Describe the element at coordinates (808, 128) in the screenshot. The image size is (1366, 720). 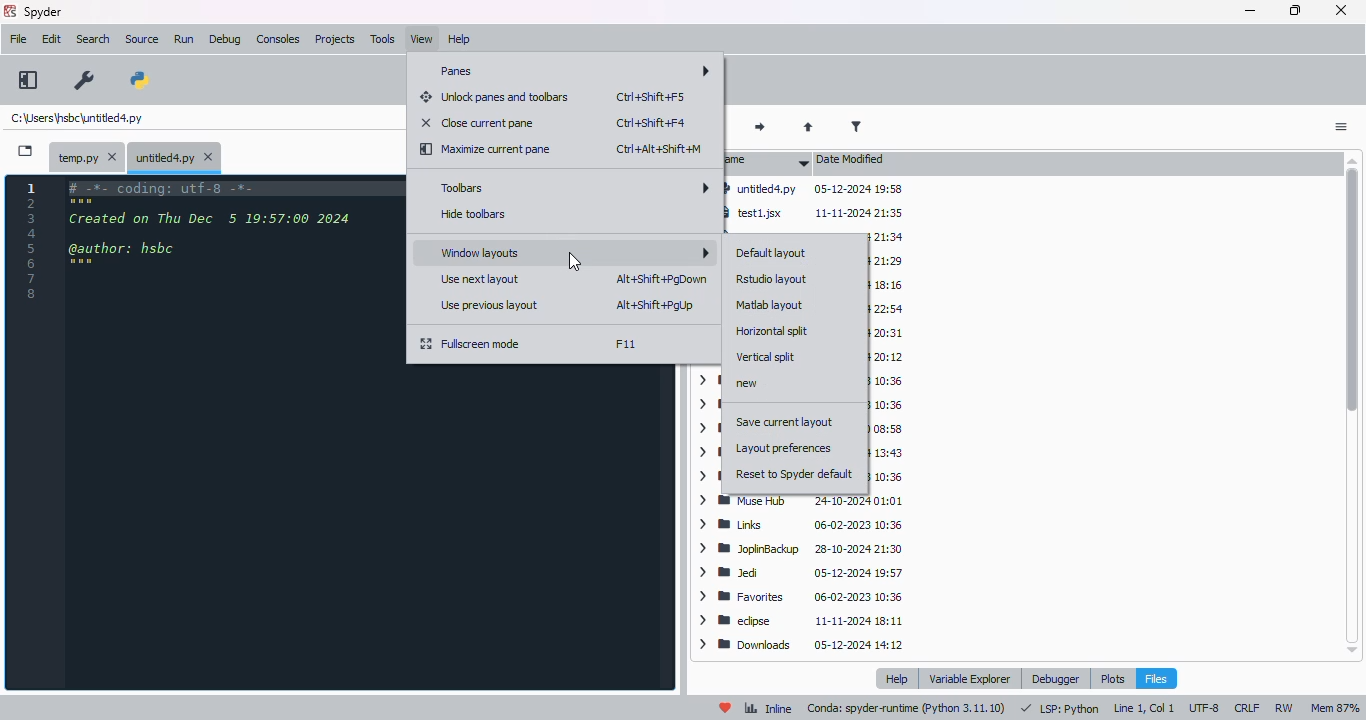
I see `parent` at that location.